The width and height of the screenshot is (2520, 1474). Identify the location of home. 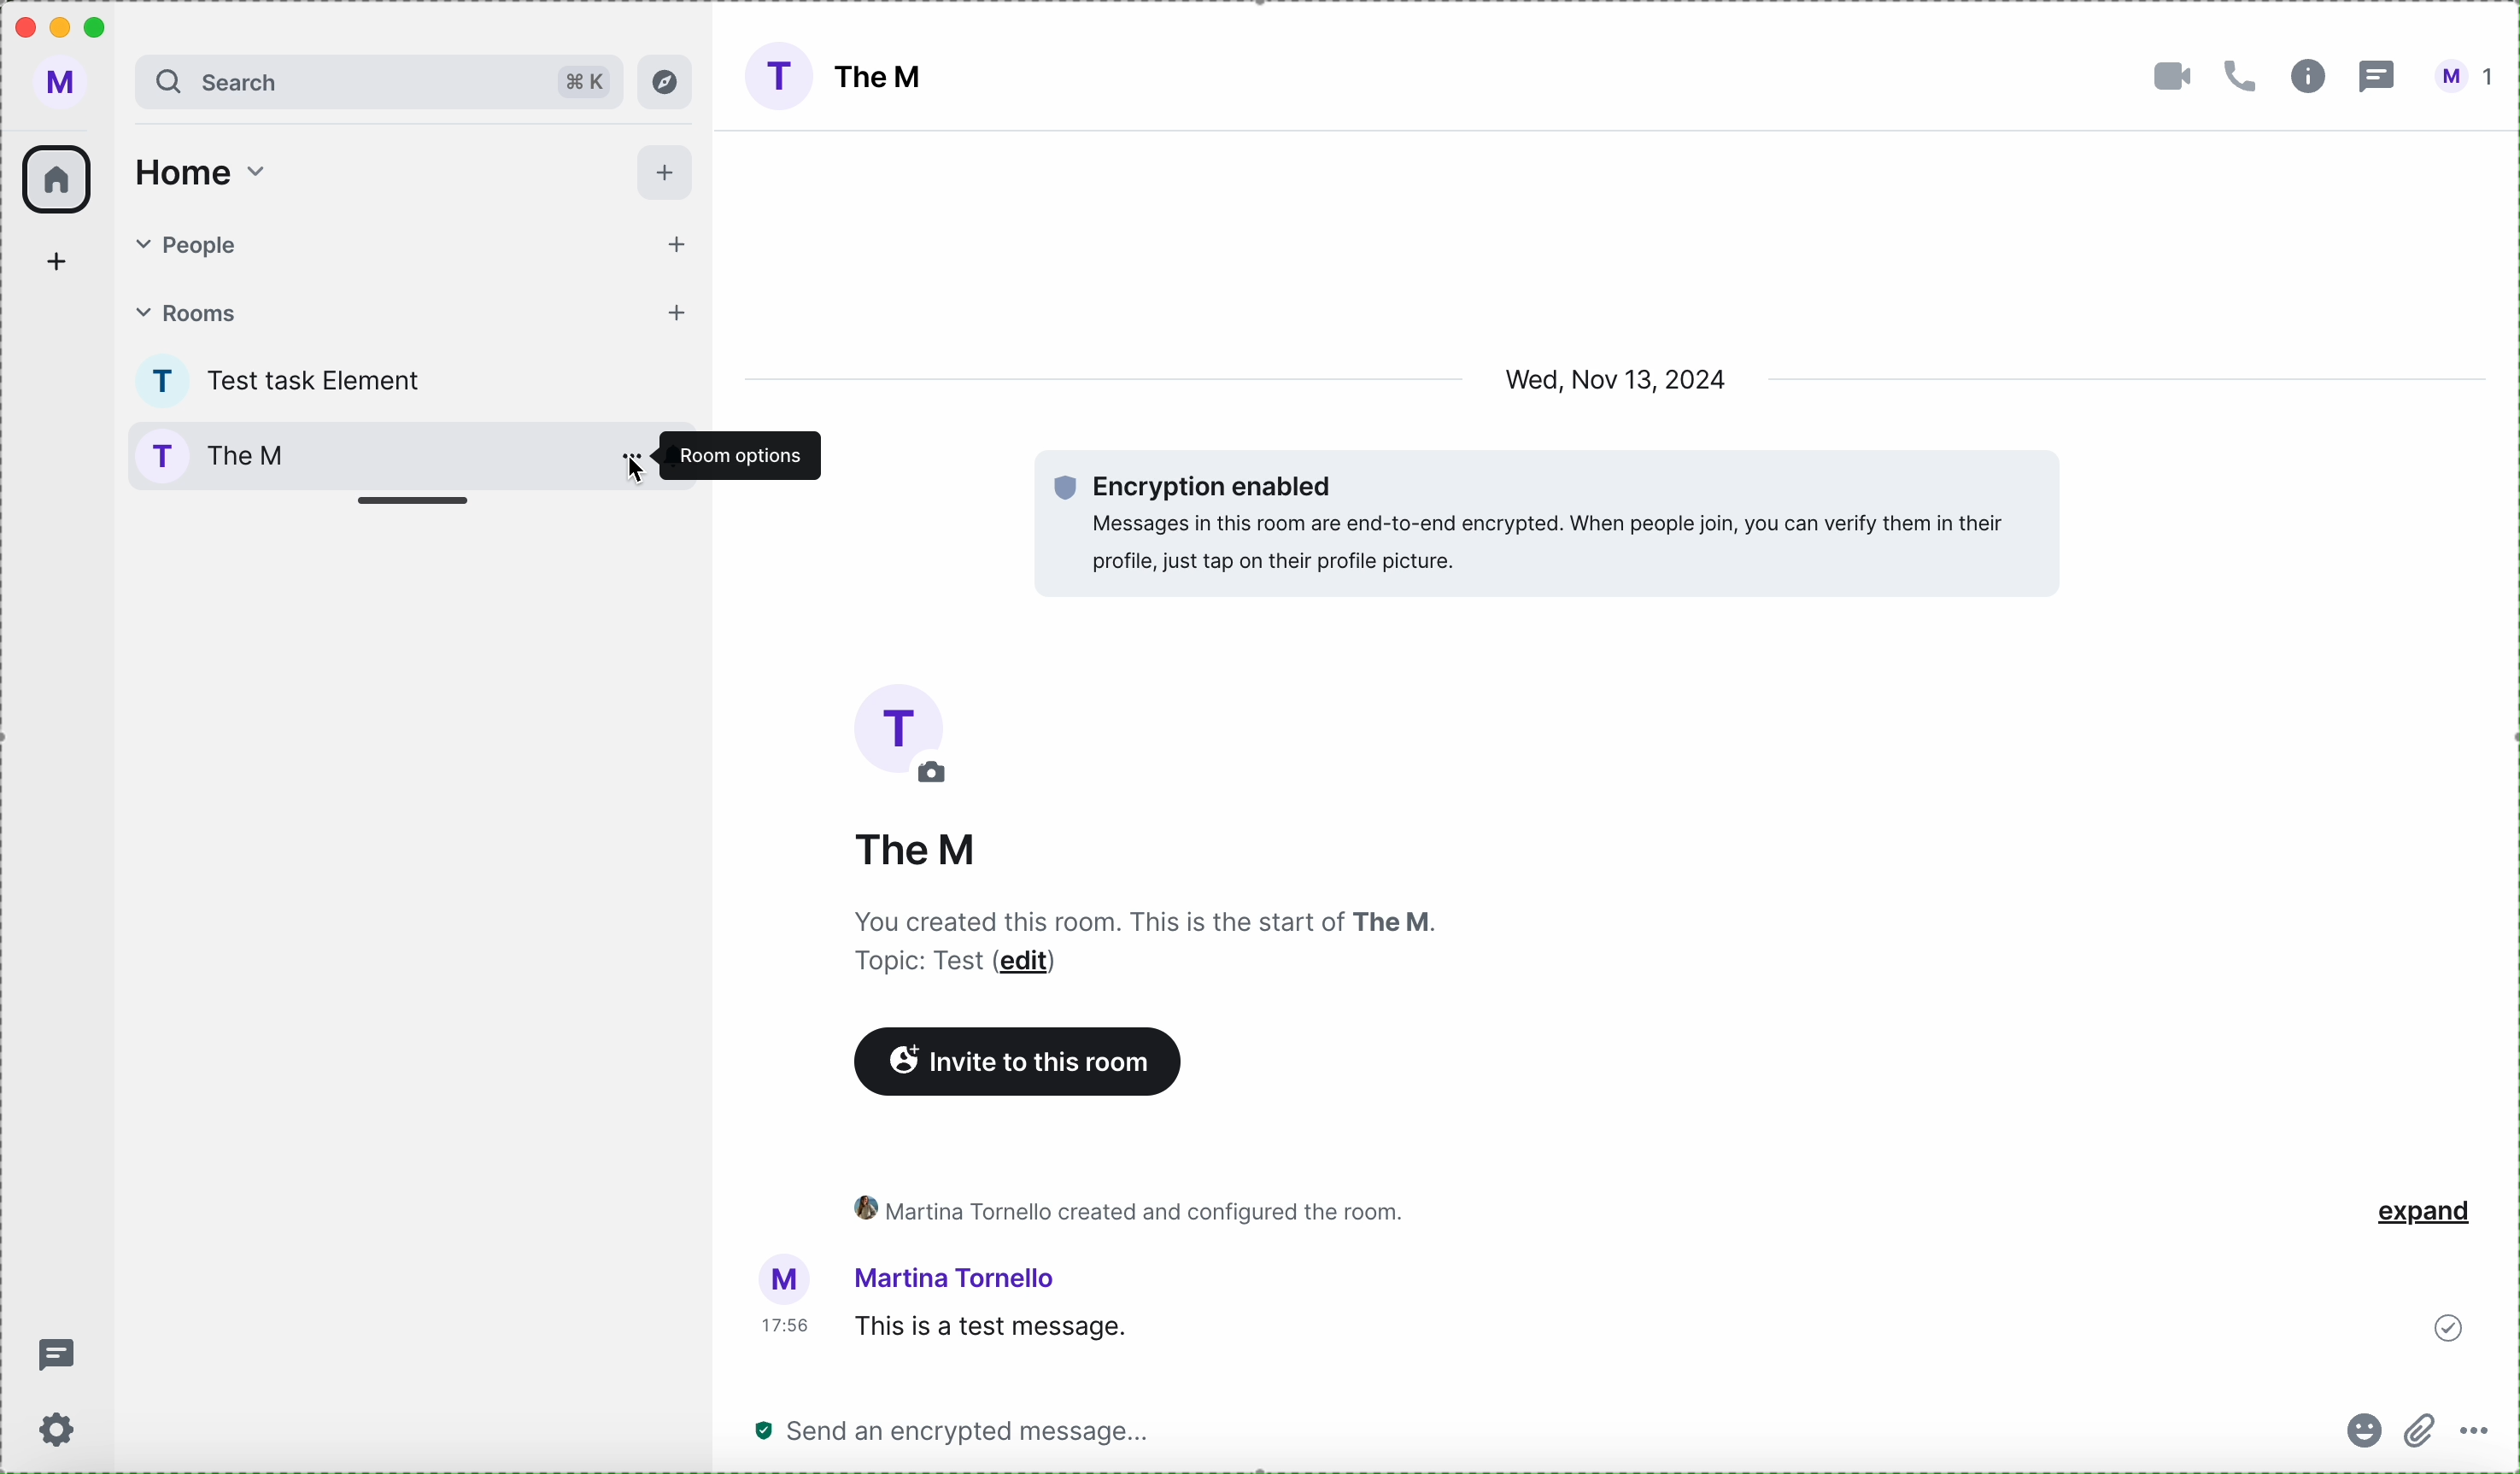
(201, 175).